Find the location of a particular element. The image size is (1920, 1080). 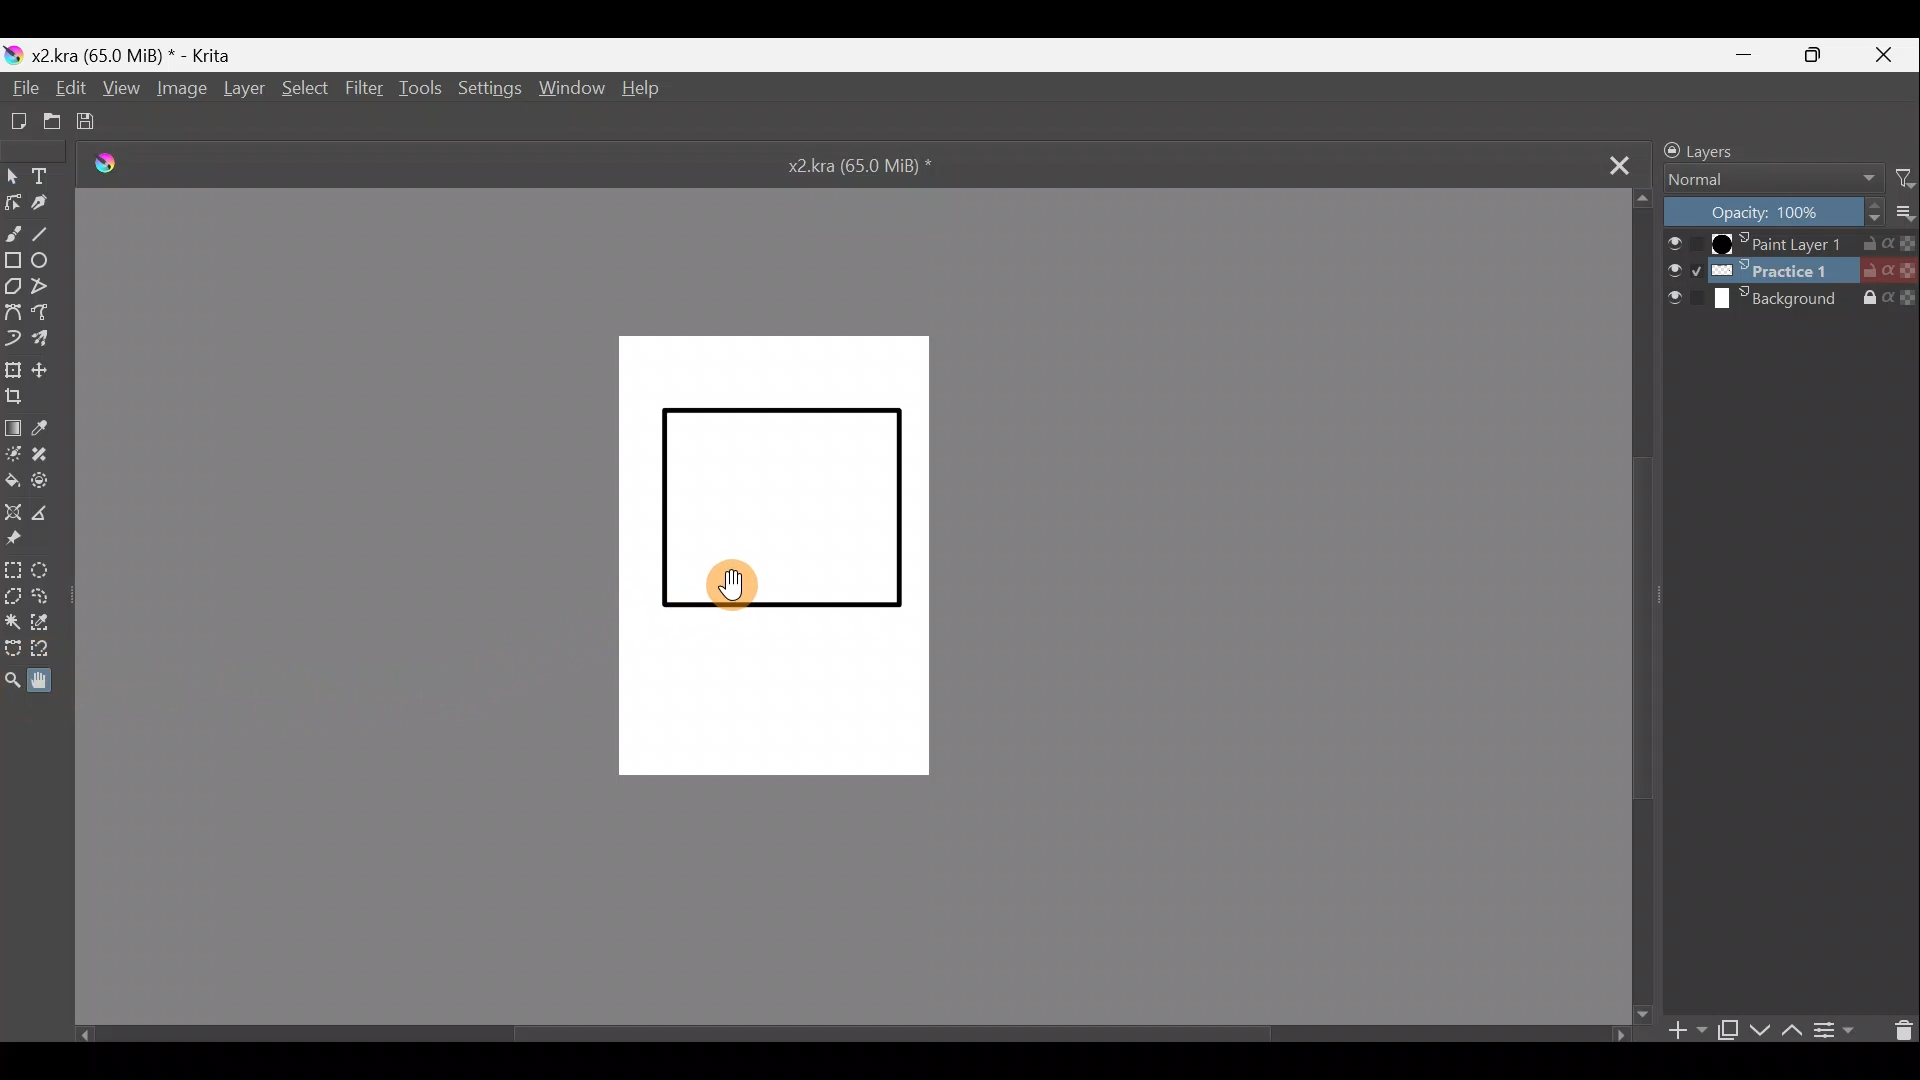

Bezier curve tool is located at coordinates (12, 310).